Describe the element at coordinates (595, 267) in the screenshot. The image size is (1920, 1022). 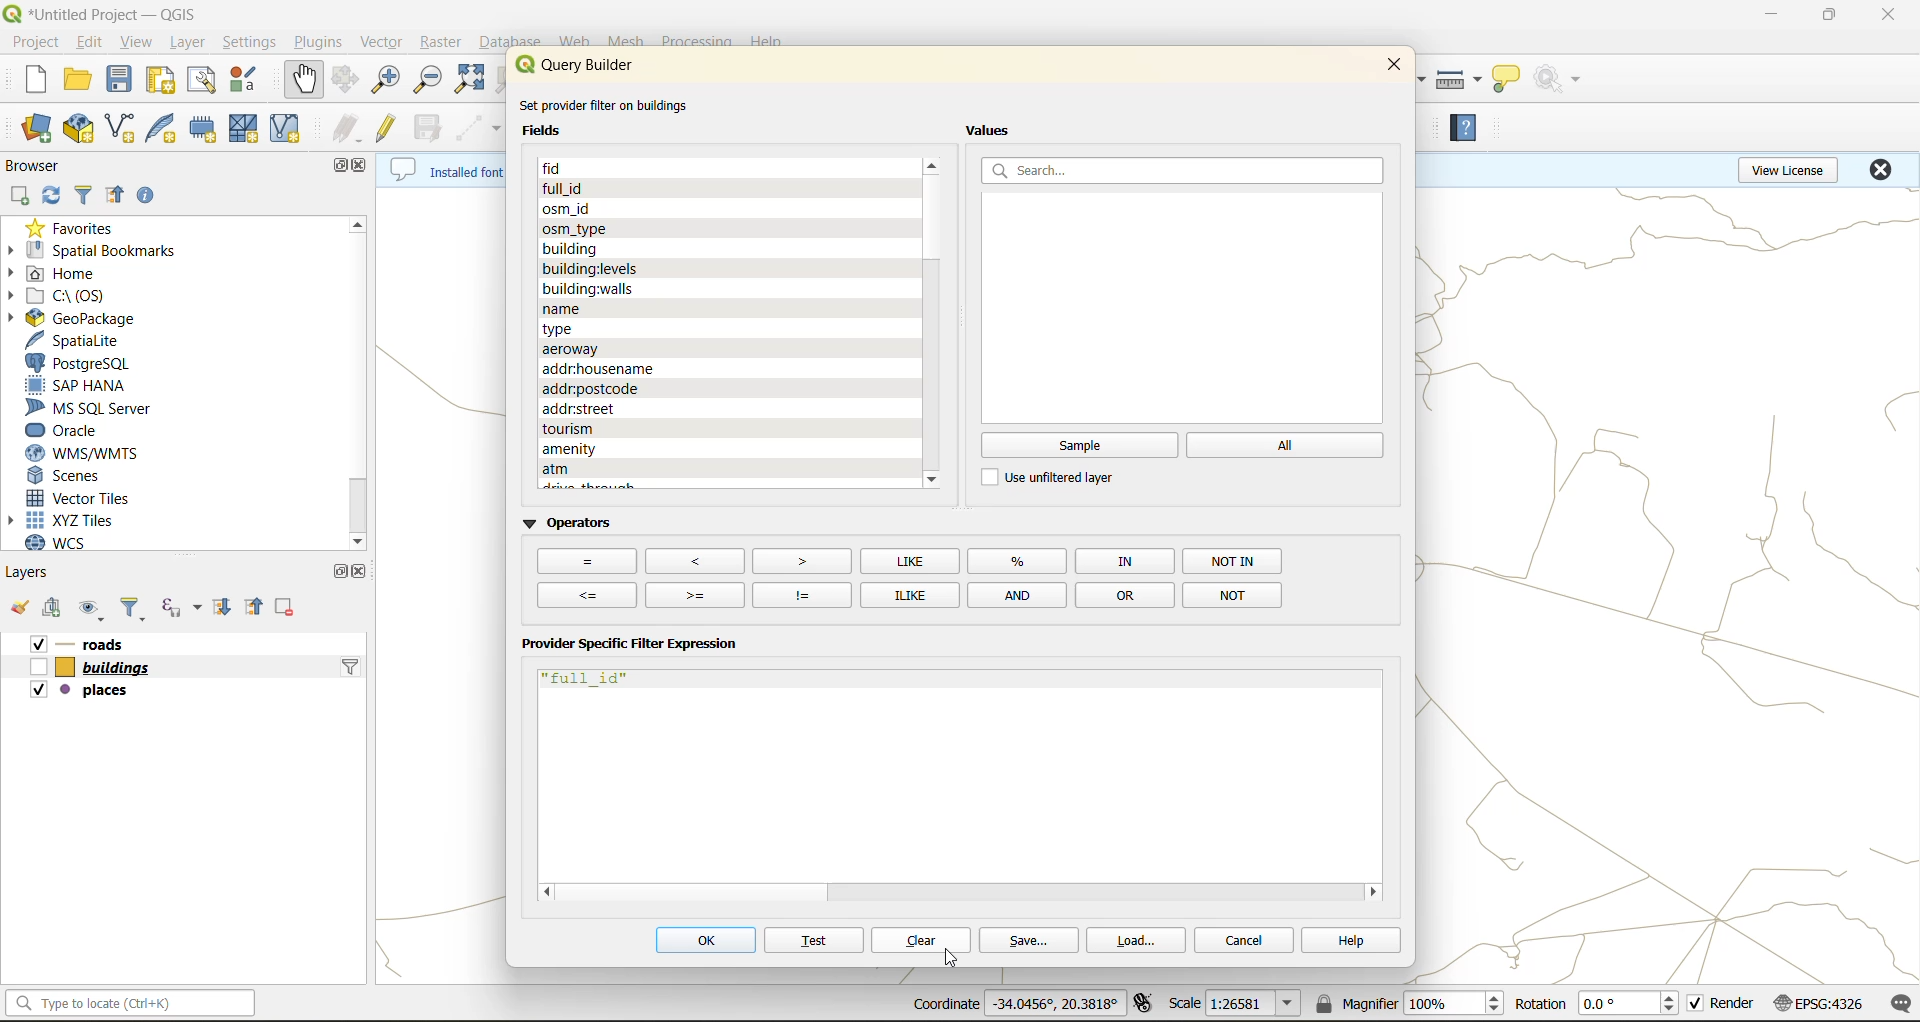
I see `fields` at that location.